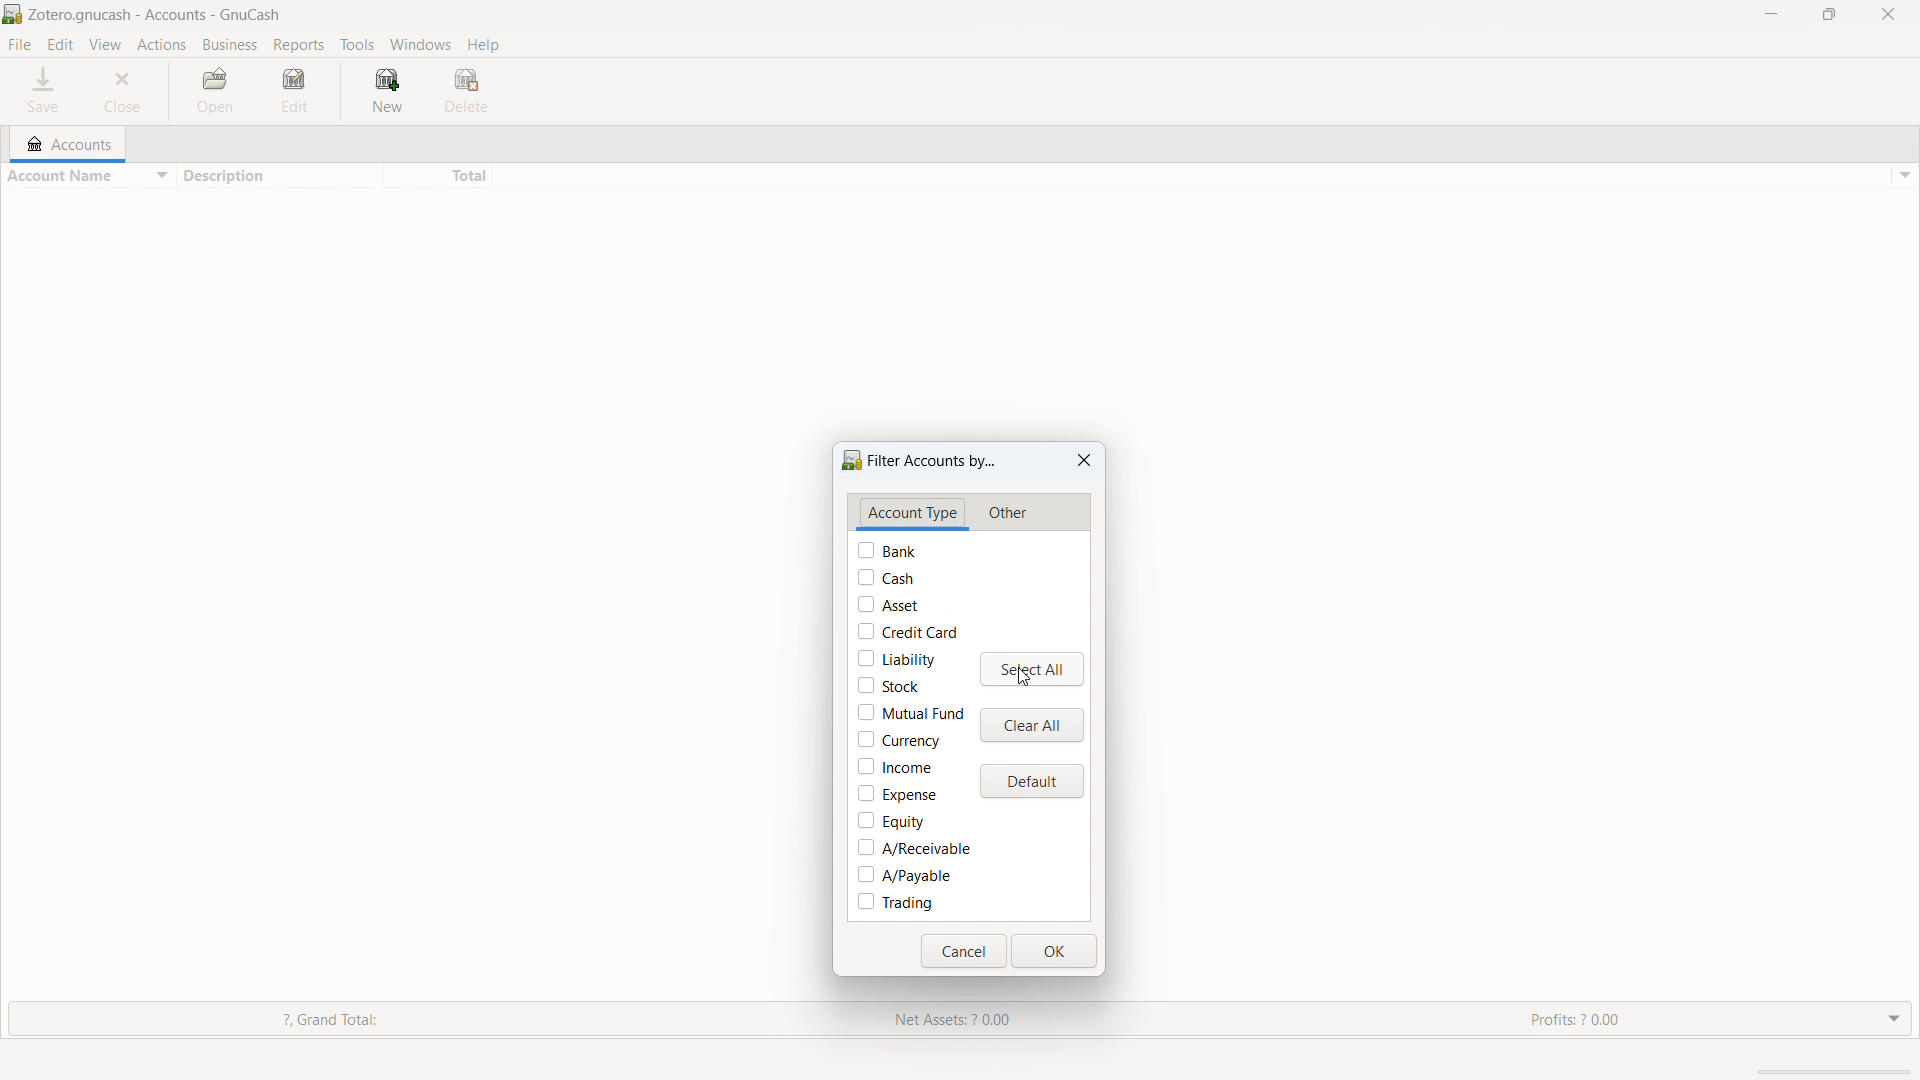 Image resolution: width=1920 pixels, height=1080 pixels. Describe the element at coordinates (1054, 951) in the screenshot. I see `ok` at that location.